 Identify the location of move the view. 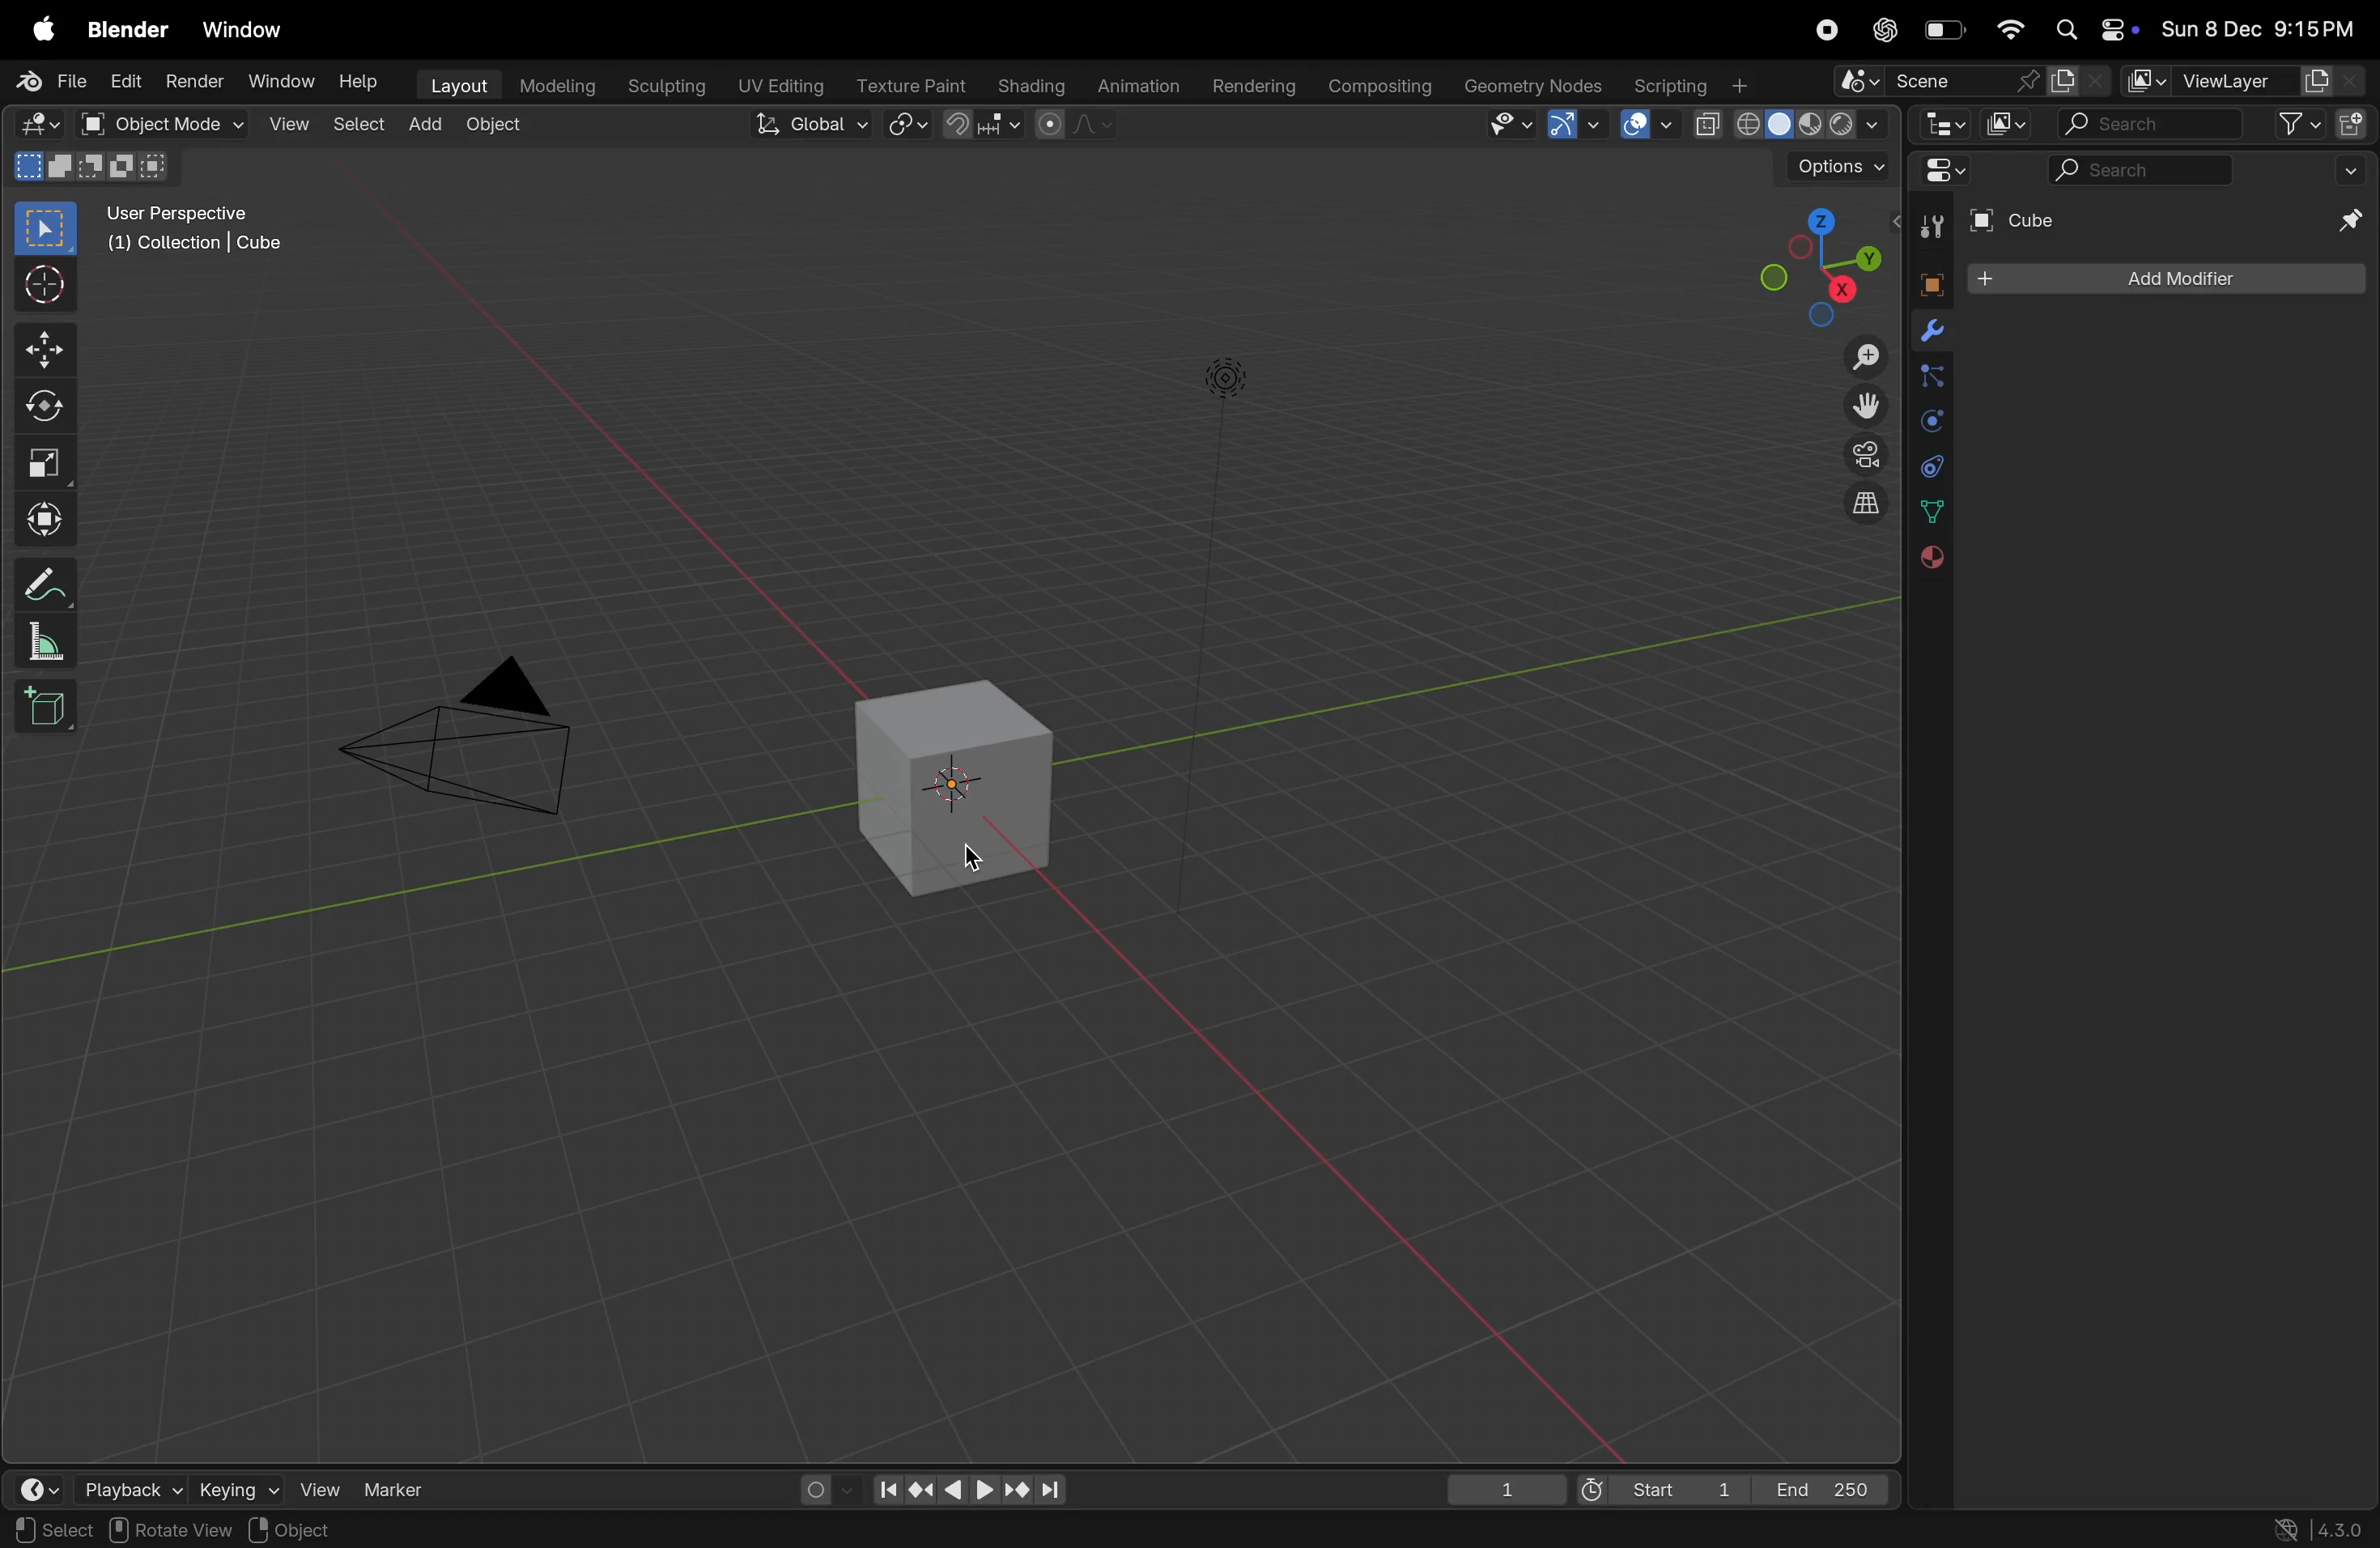
(1861, 404).